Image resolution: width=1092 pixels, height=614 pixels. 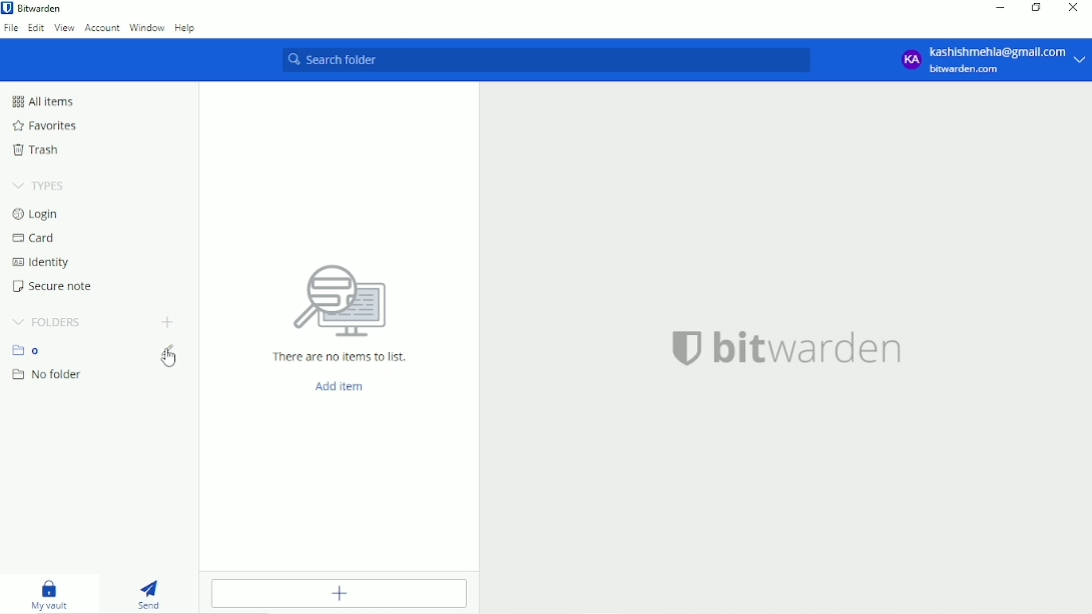 What do you see at coordinates (49, 375) in the screenshot?
I see `No folder` at bounding box center [49, 375].